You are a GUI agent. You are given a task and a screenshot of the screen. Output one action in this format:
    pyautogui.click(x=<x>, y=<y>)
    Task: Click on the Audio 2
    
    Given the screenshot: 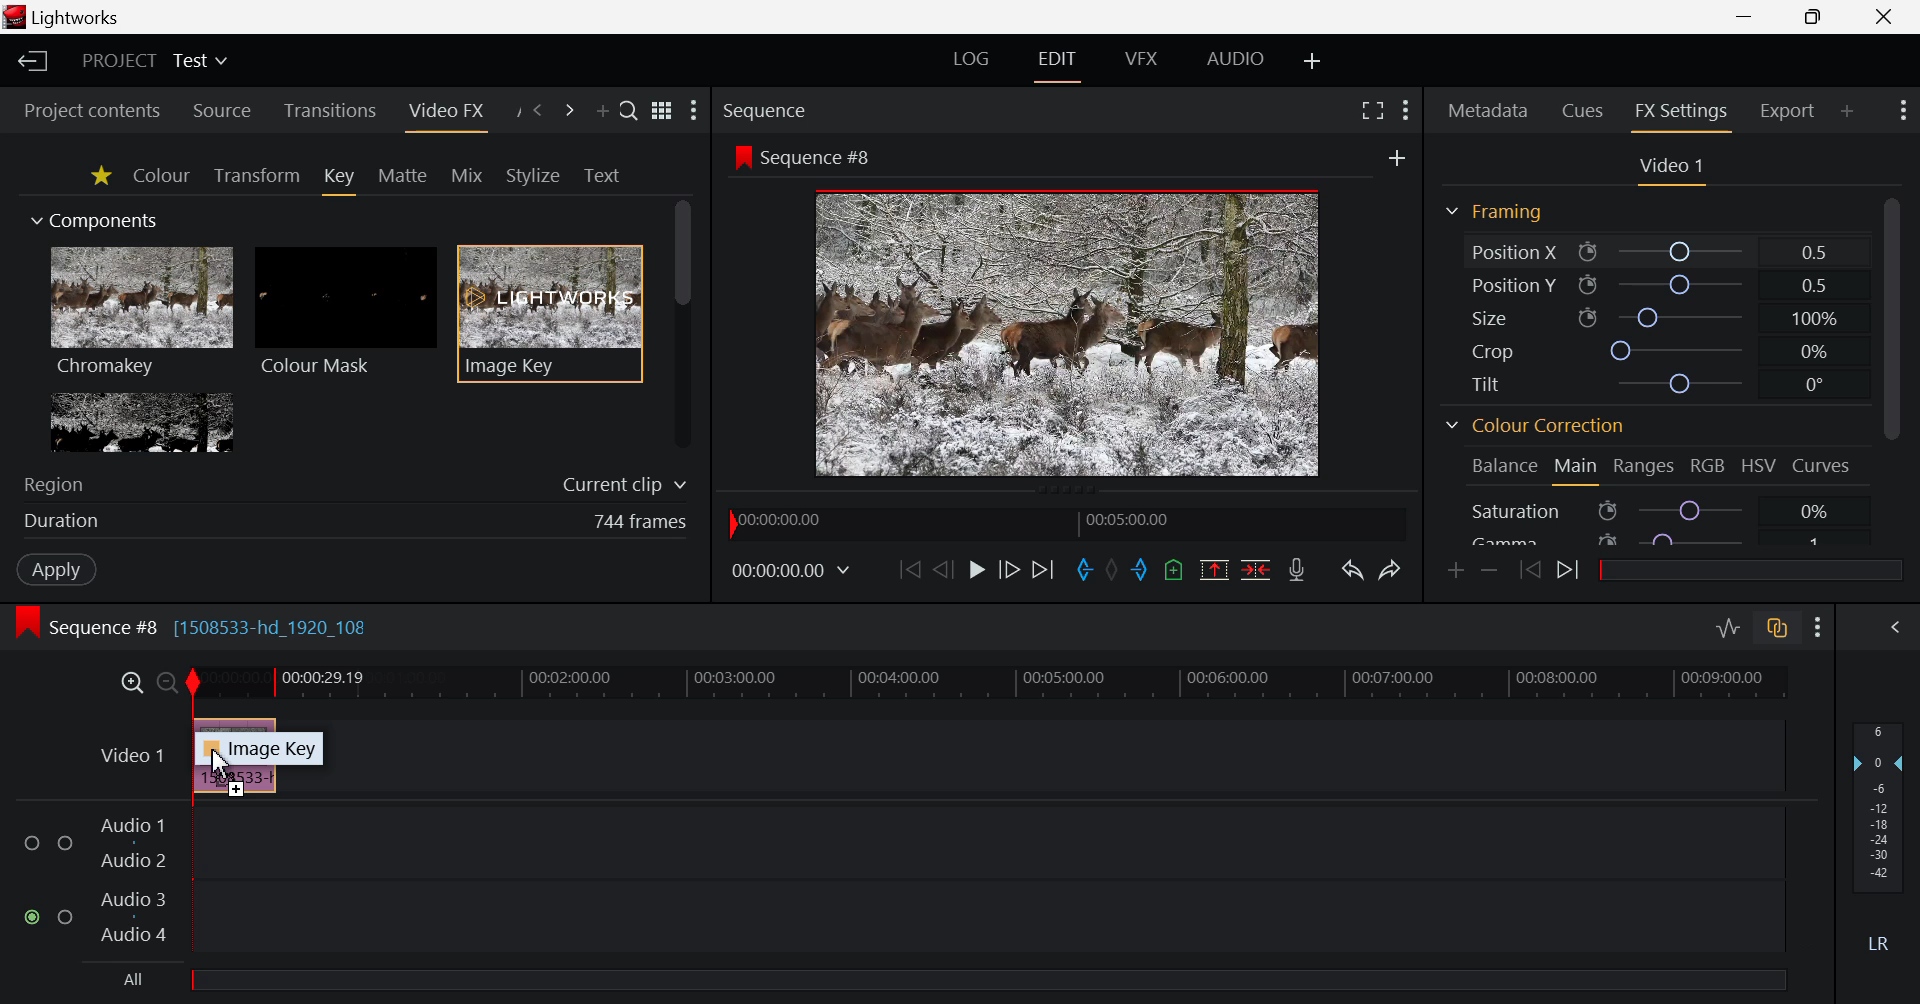 What is the action you would take?
    pyautogui.click(x=131, y=860)
    